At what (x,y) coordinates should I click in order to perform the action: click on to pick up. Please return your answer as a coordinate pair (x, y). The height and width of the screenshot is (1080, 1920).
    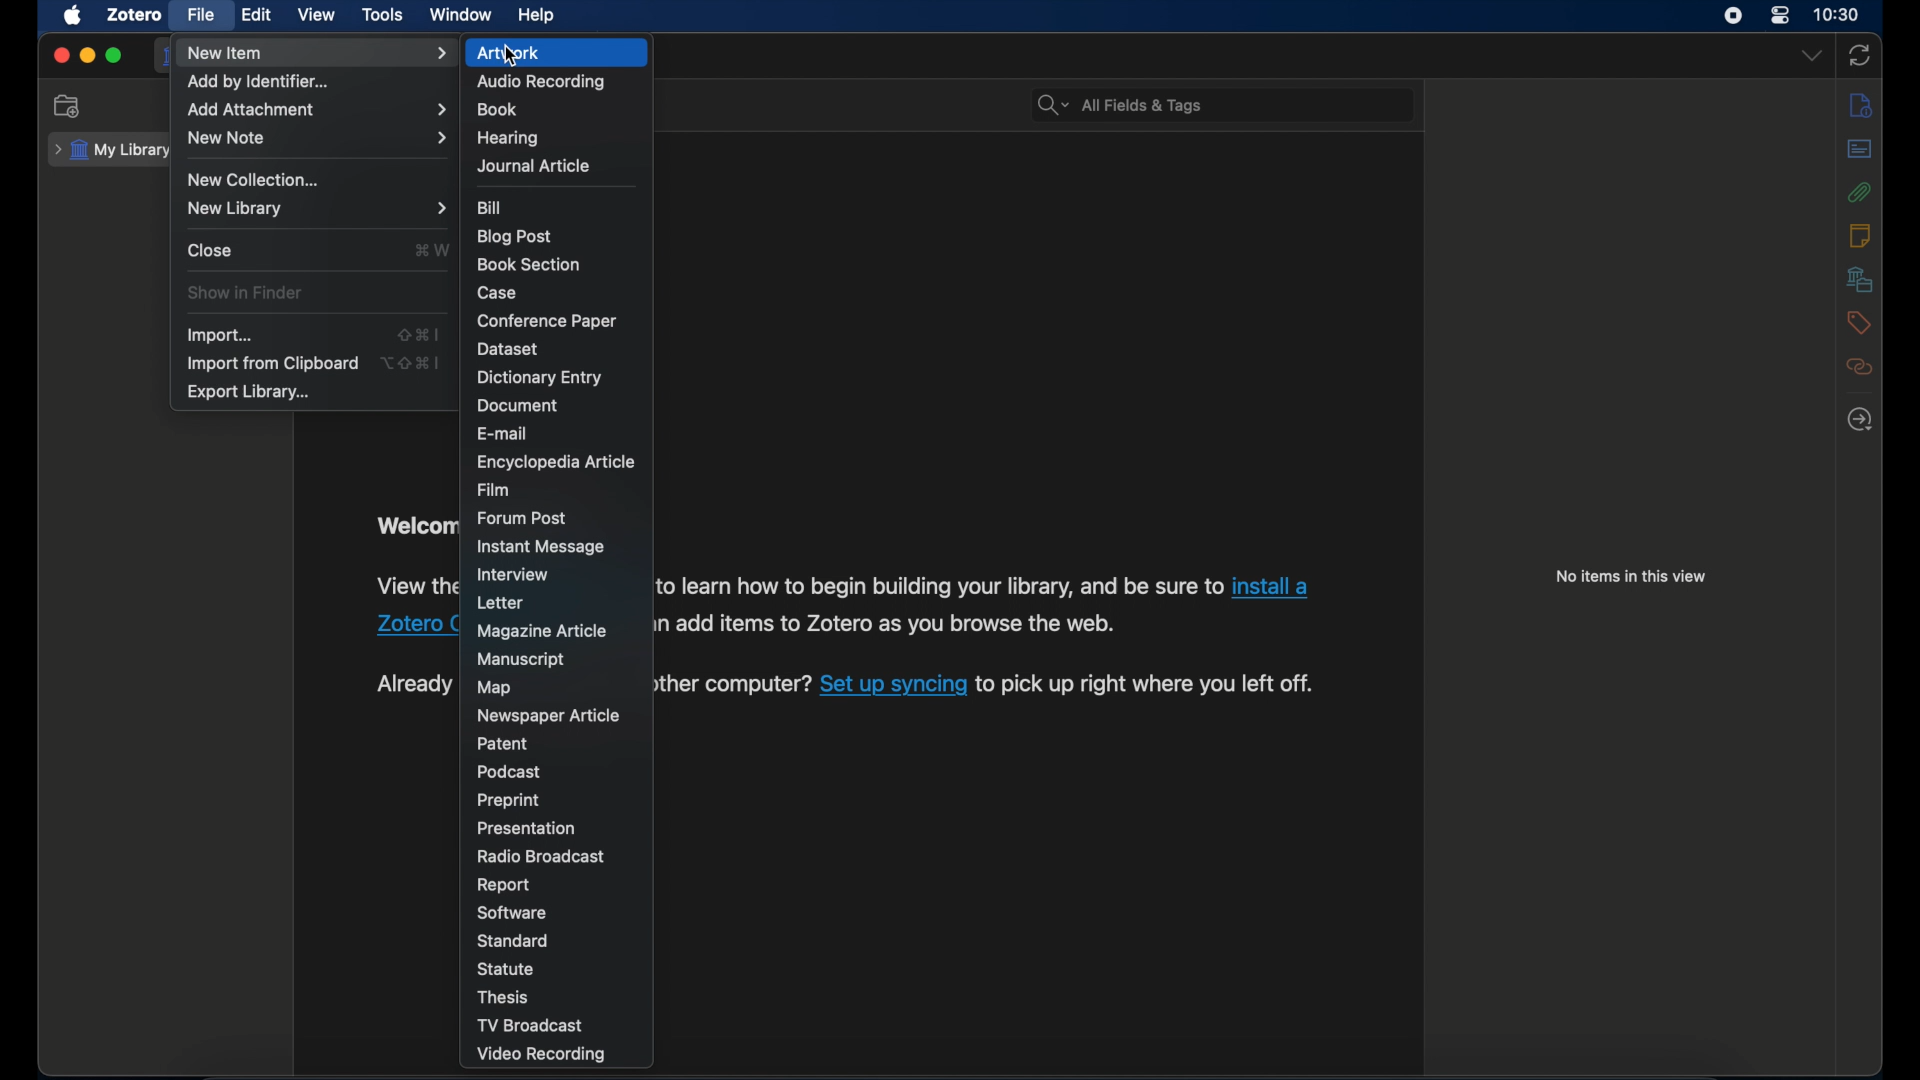
    Looking at the image, I should click on (1146, 688).